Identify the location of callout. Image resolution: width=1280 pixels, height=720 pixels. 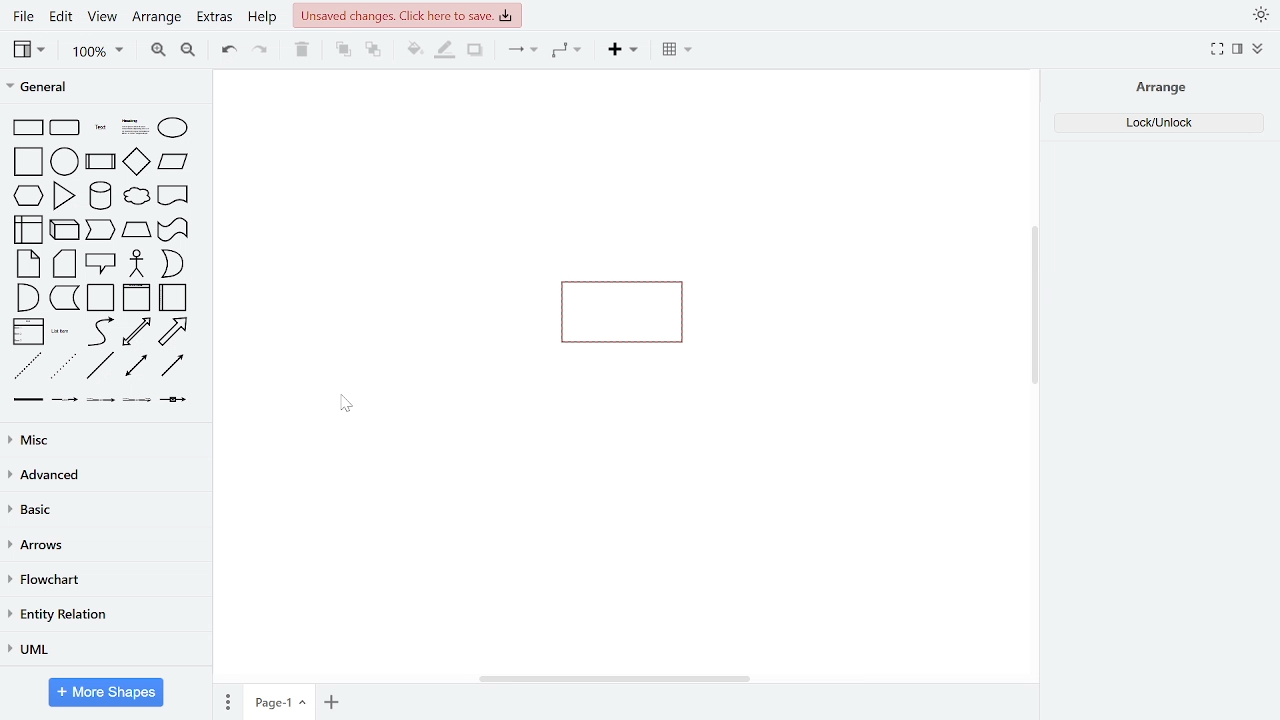
(100, 264).